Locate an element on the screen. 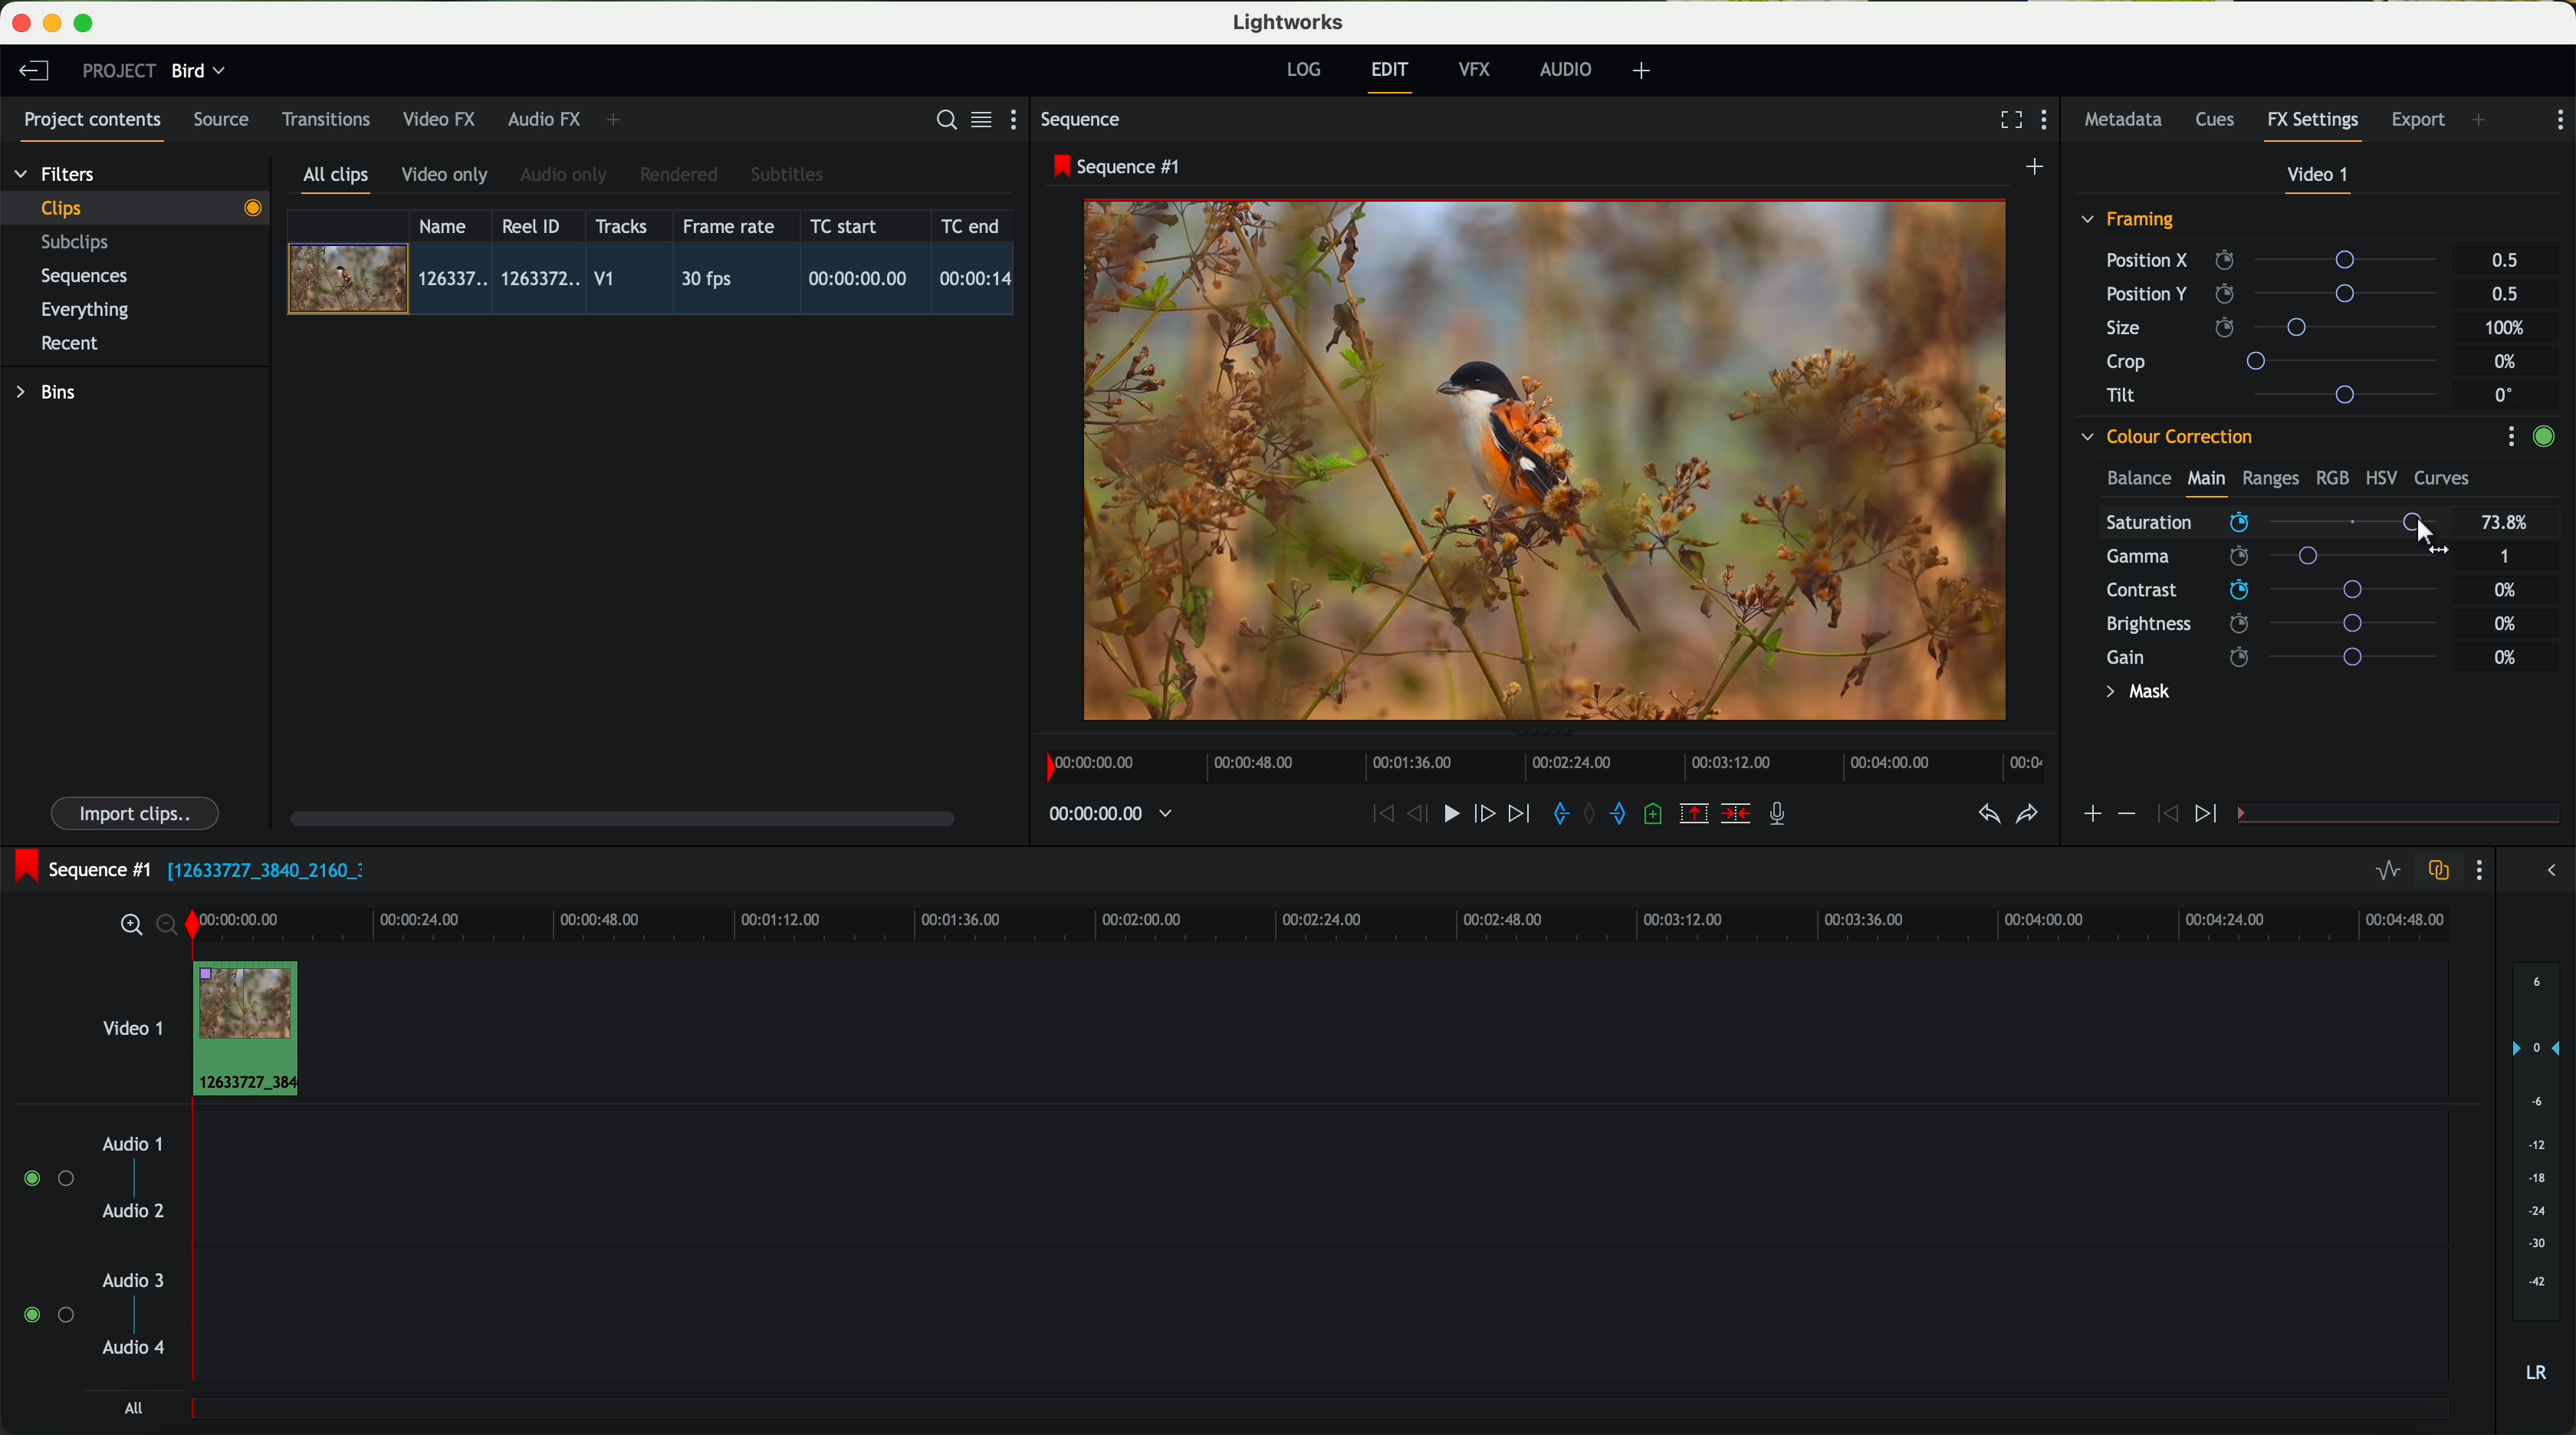  RGB is located at coordinates (2331, 476).